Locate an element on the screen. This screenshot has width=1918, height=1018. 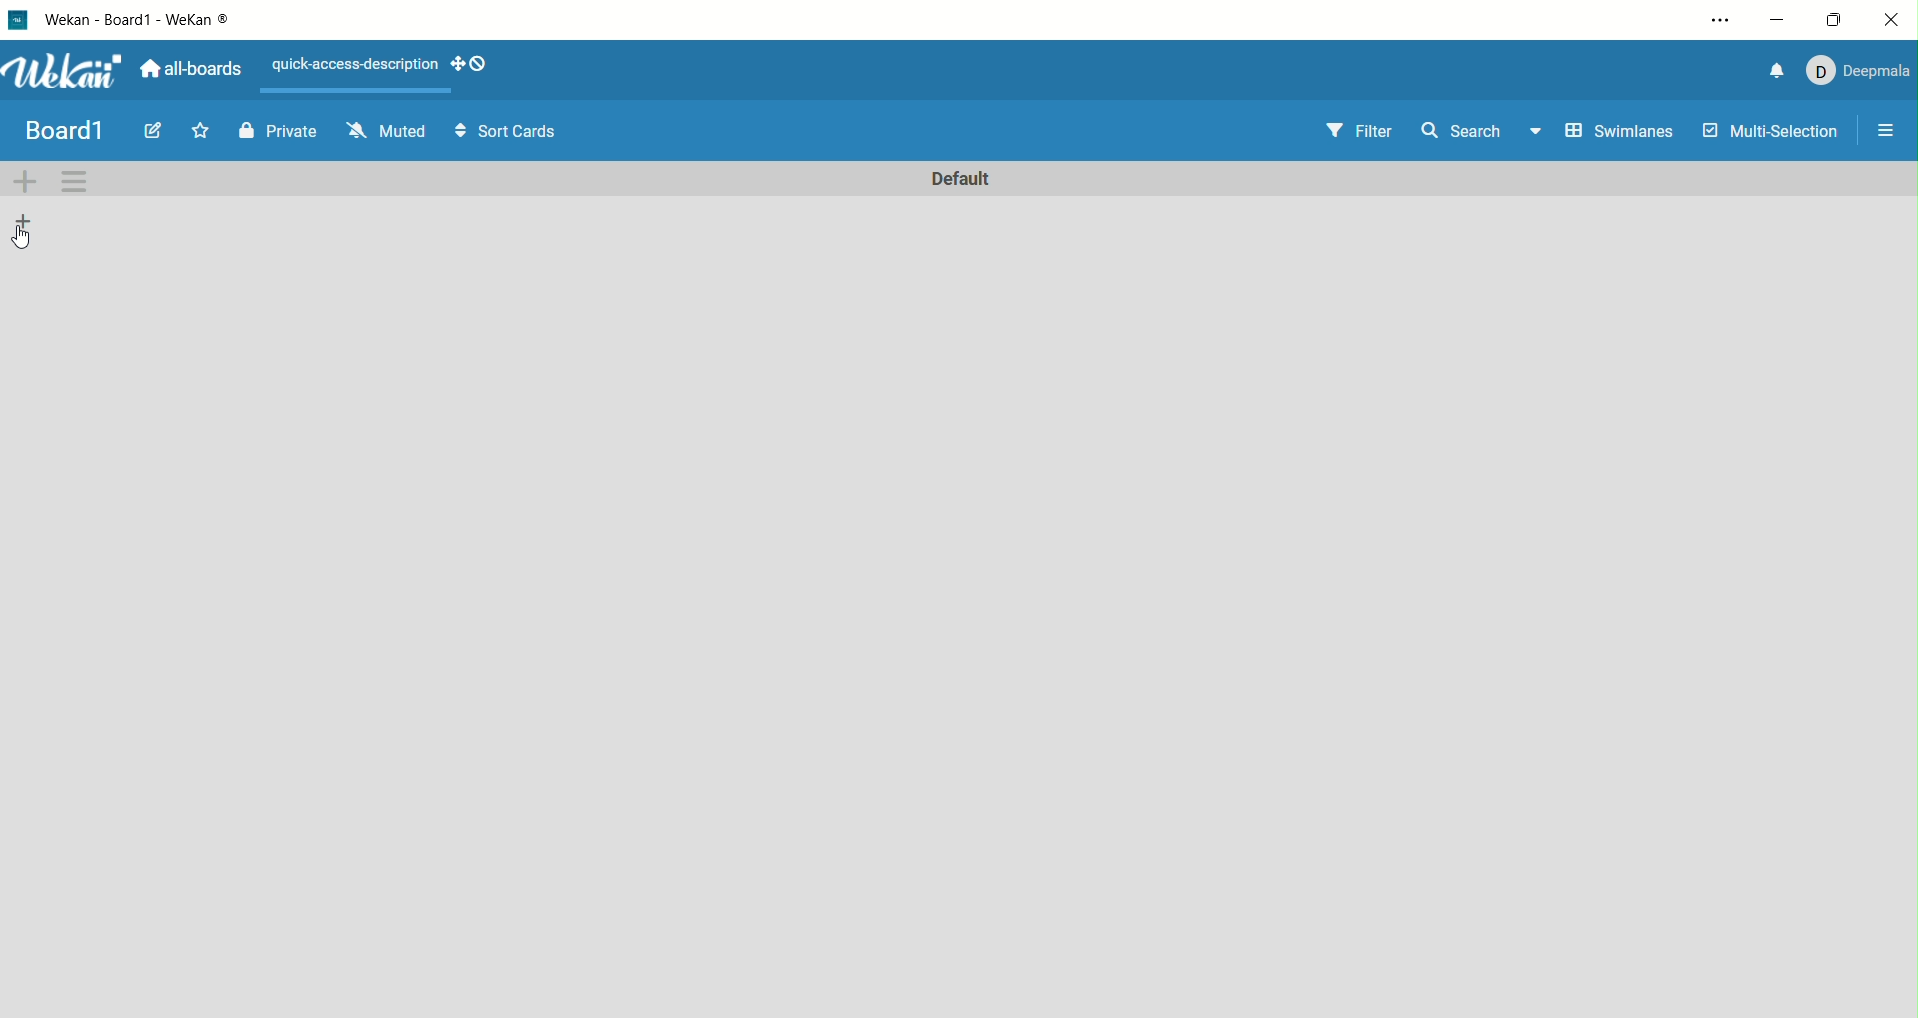
add swimlane is located at coordinates (25, 180).